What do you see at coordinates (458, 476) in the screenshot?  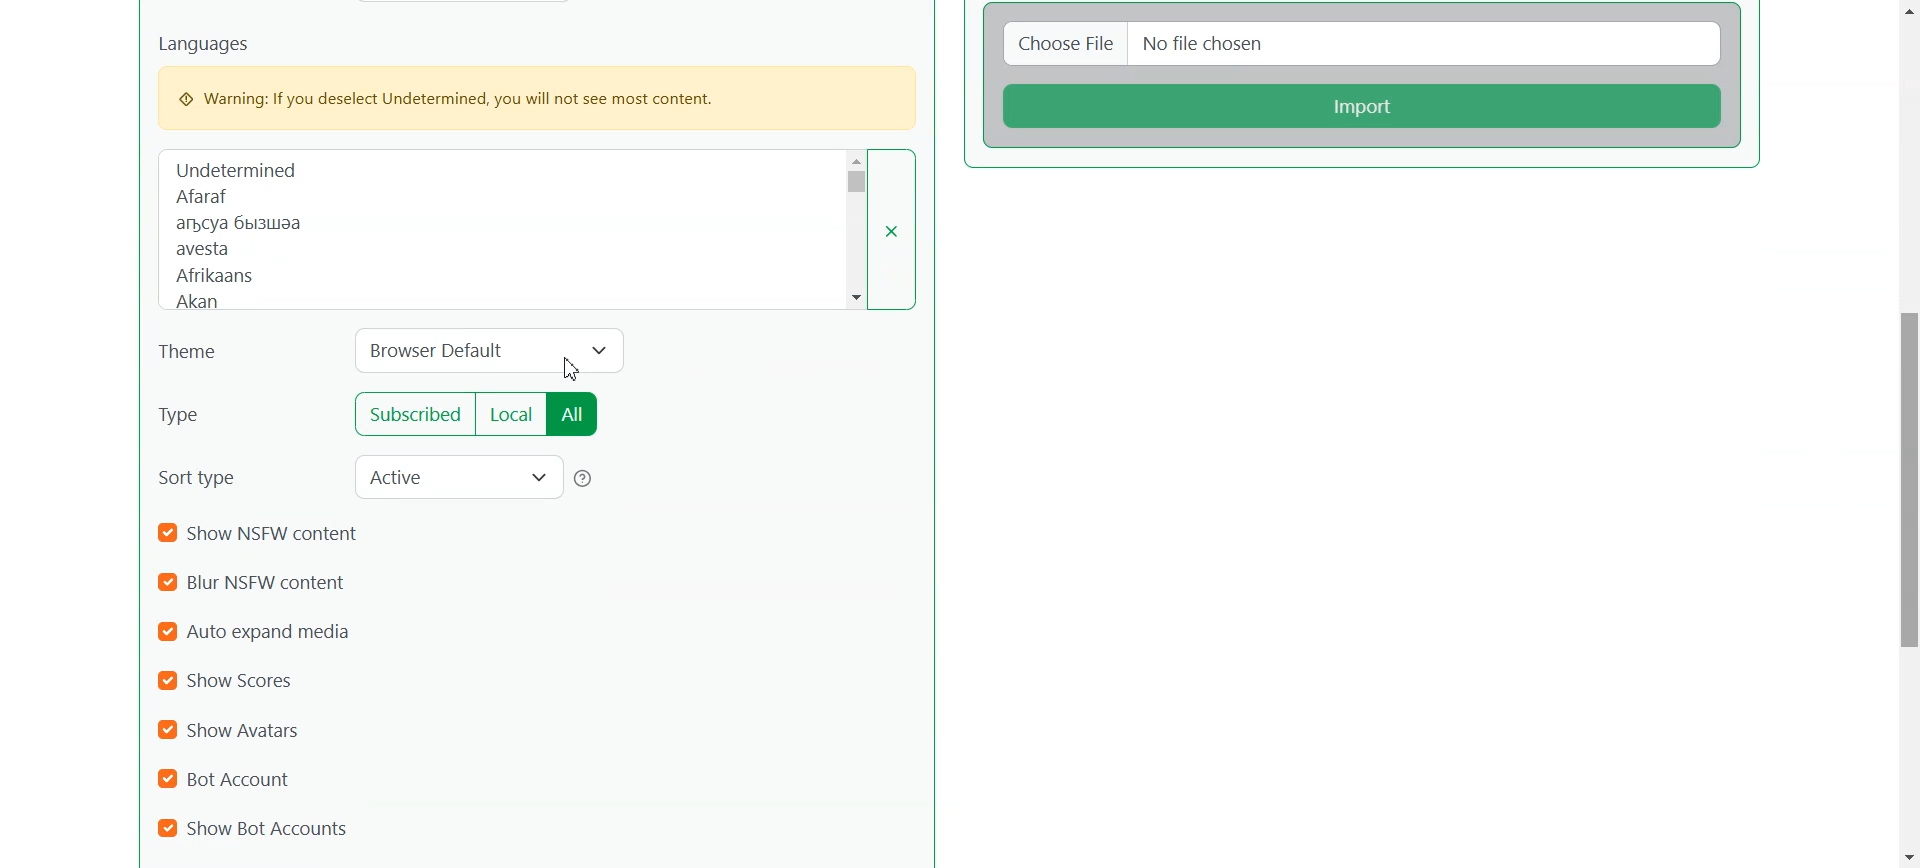 I see `Active` at bounding box center [458, 476].